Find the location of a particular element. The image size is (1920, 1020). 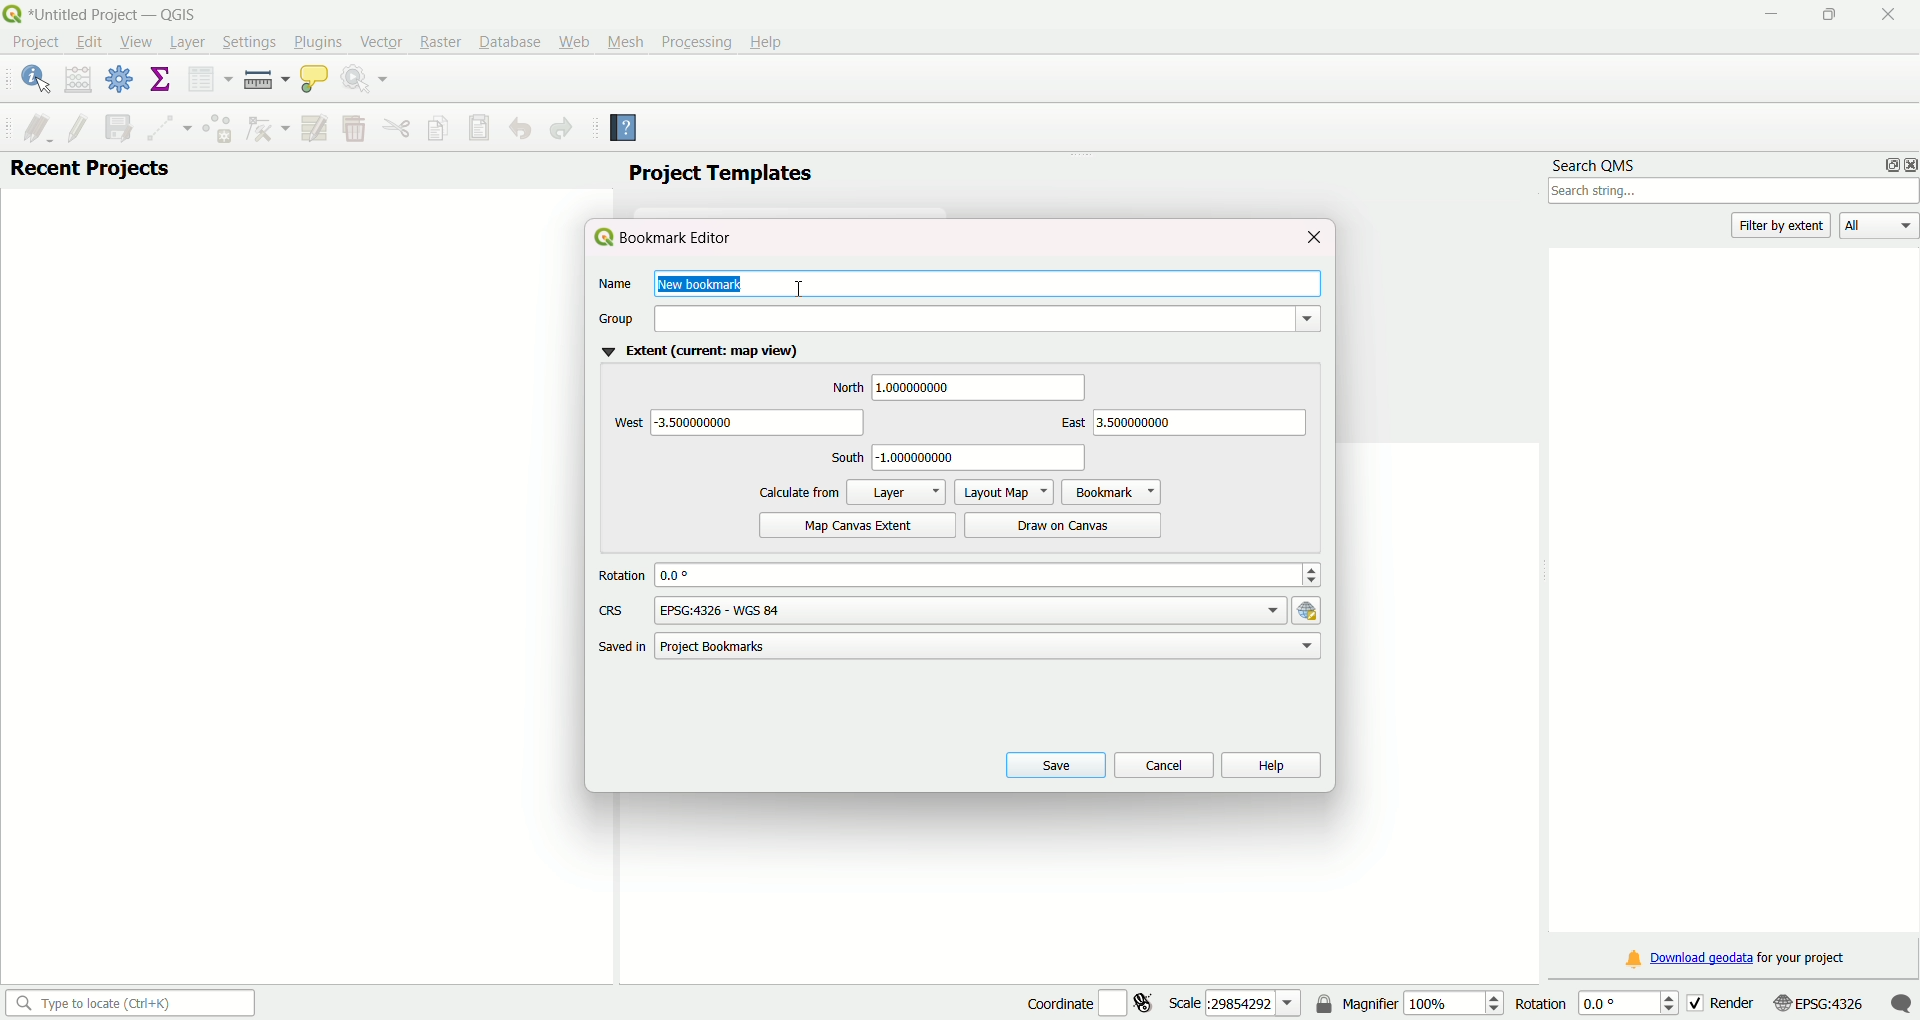

hyperlink is located at coordinates (1310, 610).